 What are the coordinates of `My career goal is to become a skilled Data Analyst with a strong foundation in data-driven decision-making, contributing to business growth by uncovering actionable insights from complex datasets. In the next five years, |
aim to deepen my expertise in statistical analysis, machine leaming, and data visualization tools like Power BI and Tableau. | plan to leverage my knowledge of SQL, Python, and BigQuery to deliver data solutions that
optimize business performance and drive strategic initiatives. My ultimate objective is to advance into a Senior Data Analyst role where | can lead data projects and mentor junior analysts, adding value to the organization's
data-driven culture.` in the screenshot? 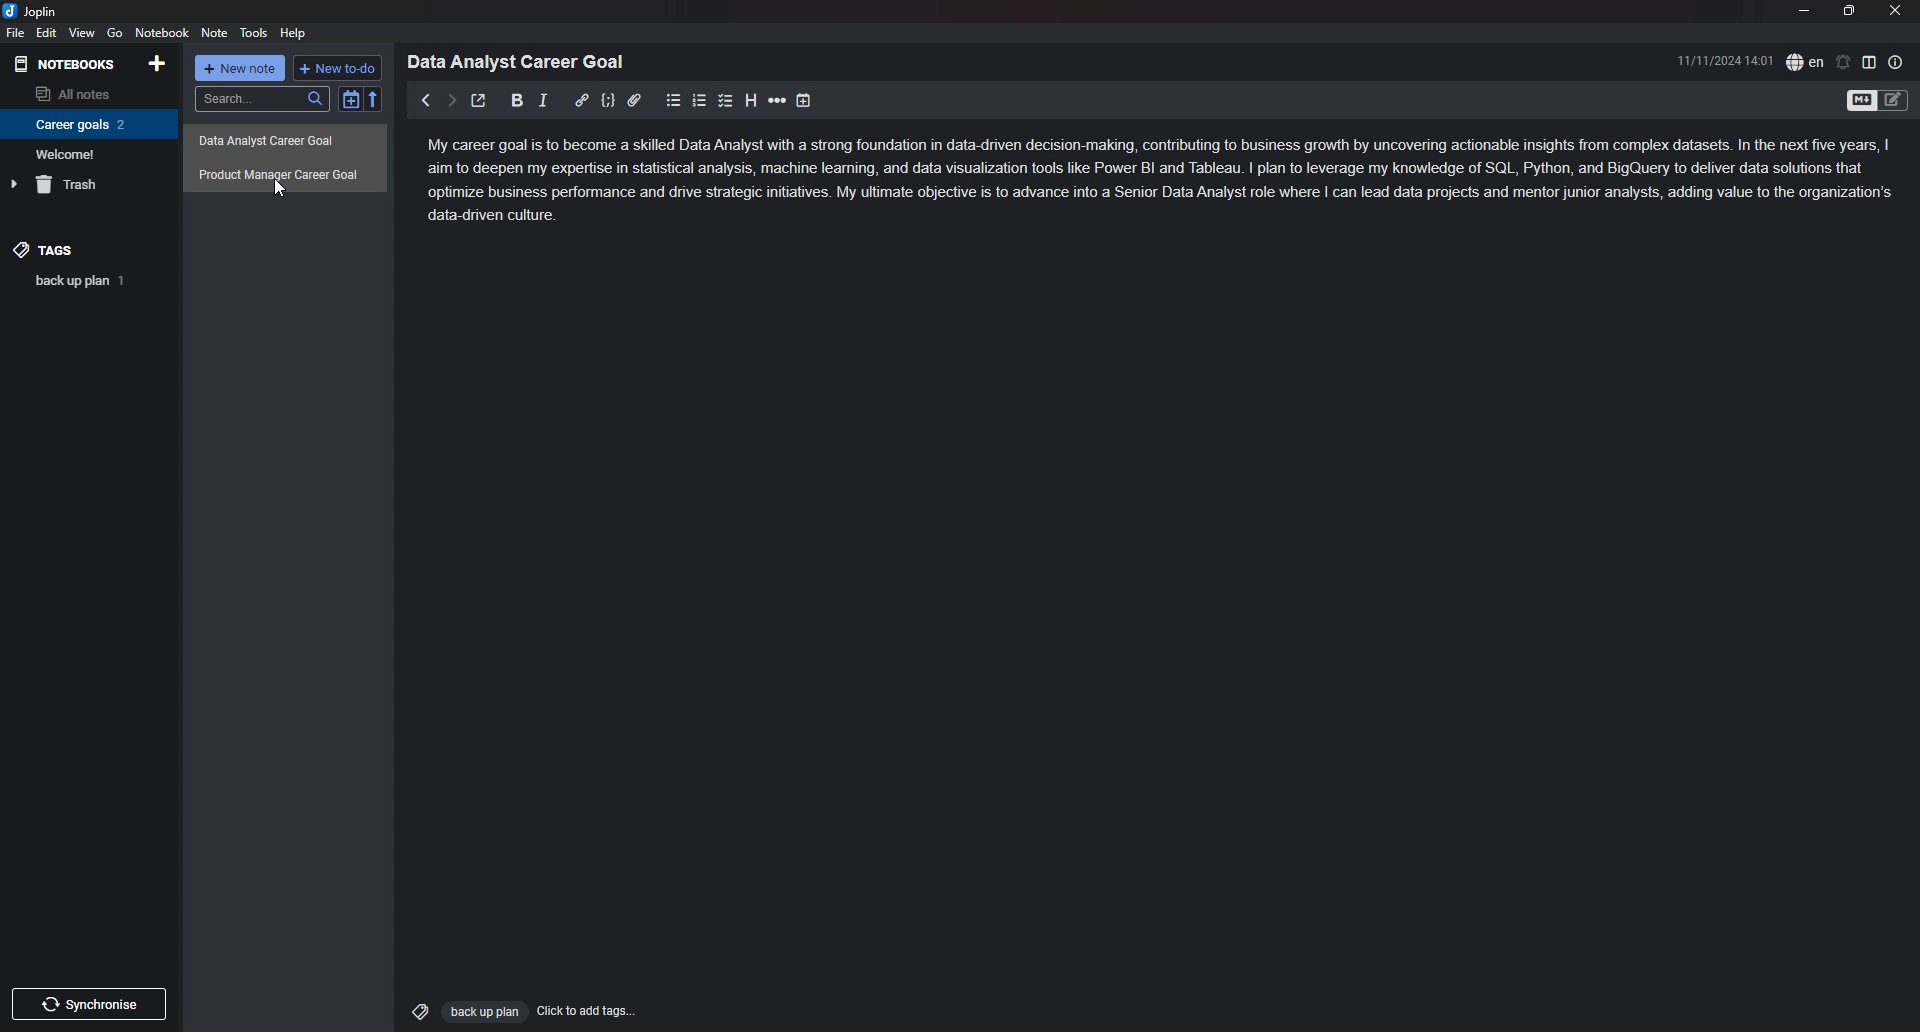 It's located at (1163, 184).